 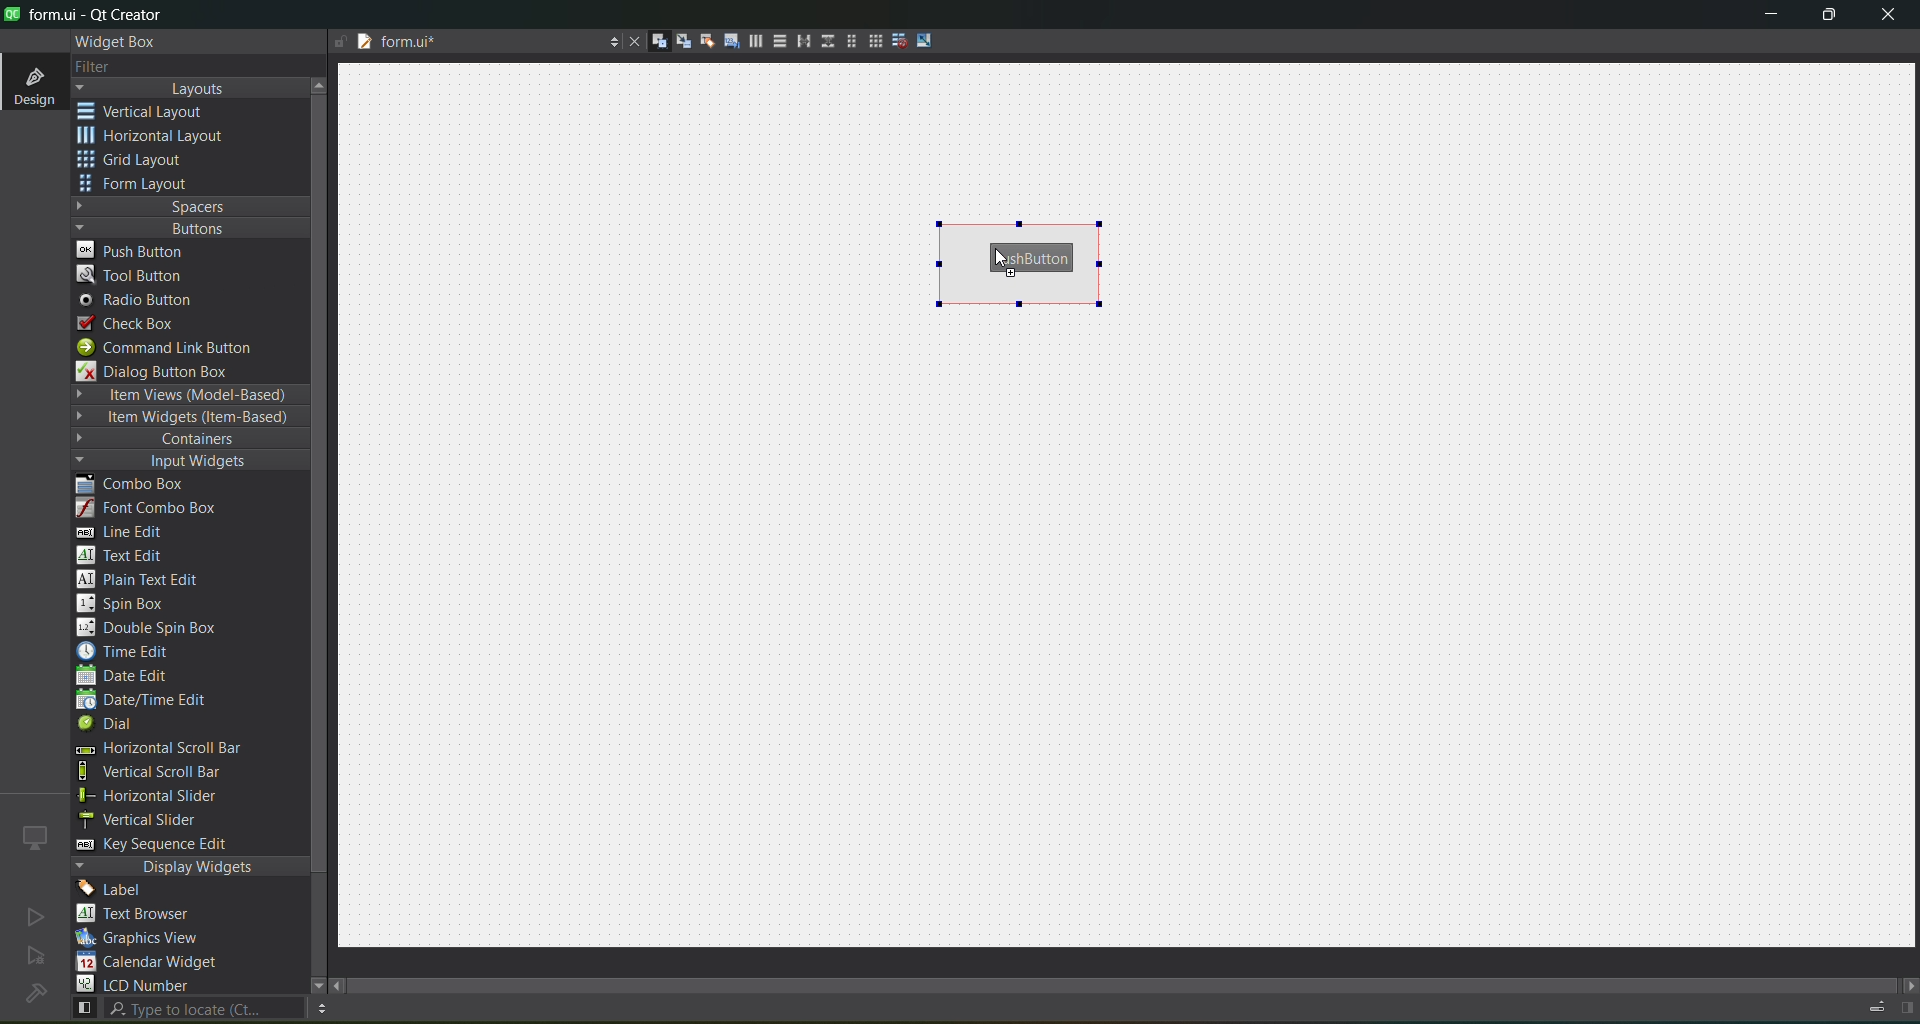 What do you see at coordinates (127, 677) in the screenshot?
I see `date edit` at bounding box center [127, 677].